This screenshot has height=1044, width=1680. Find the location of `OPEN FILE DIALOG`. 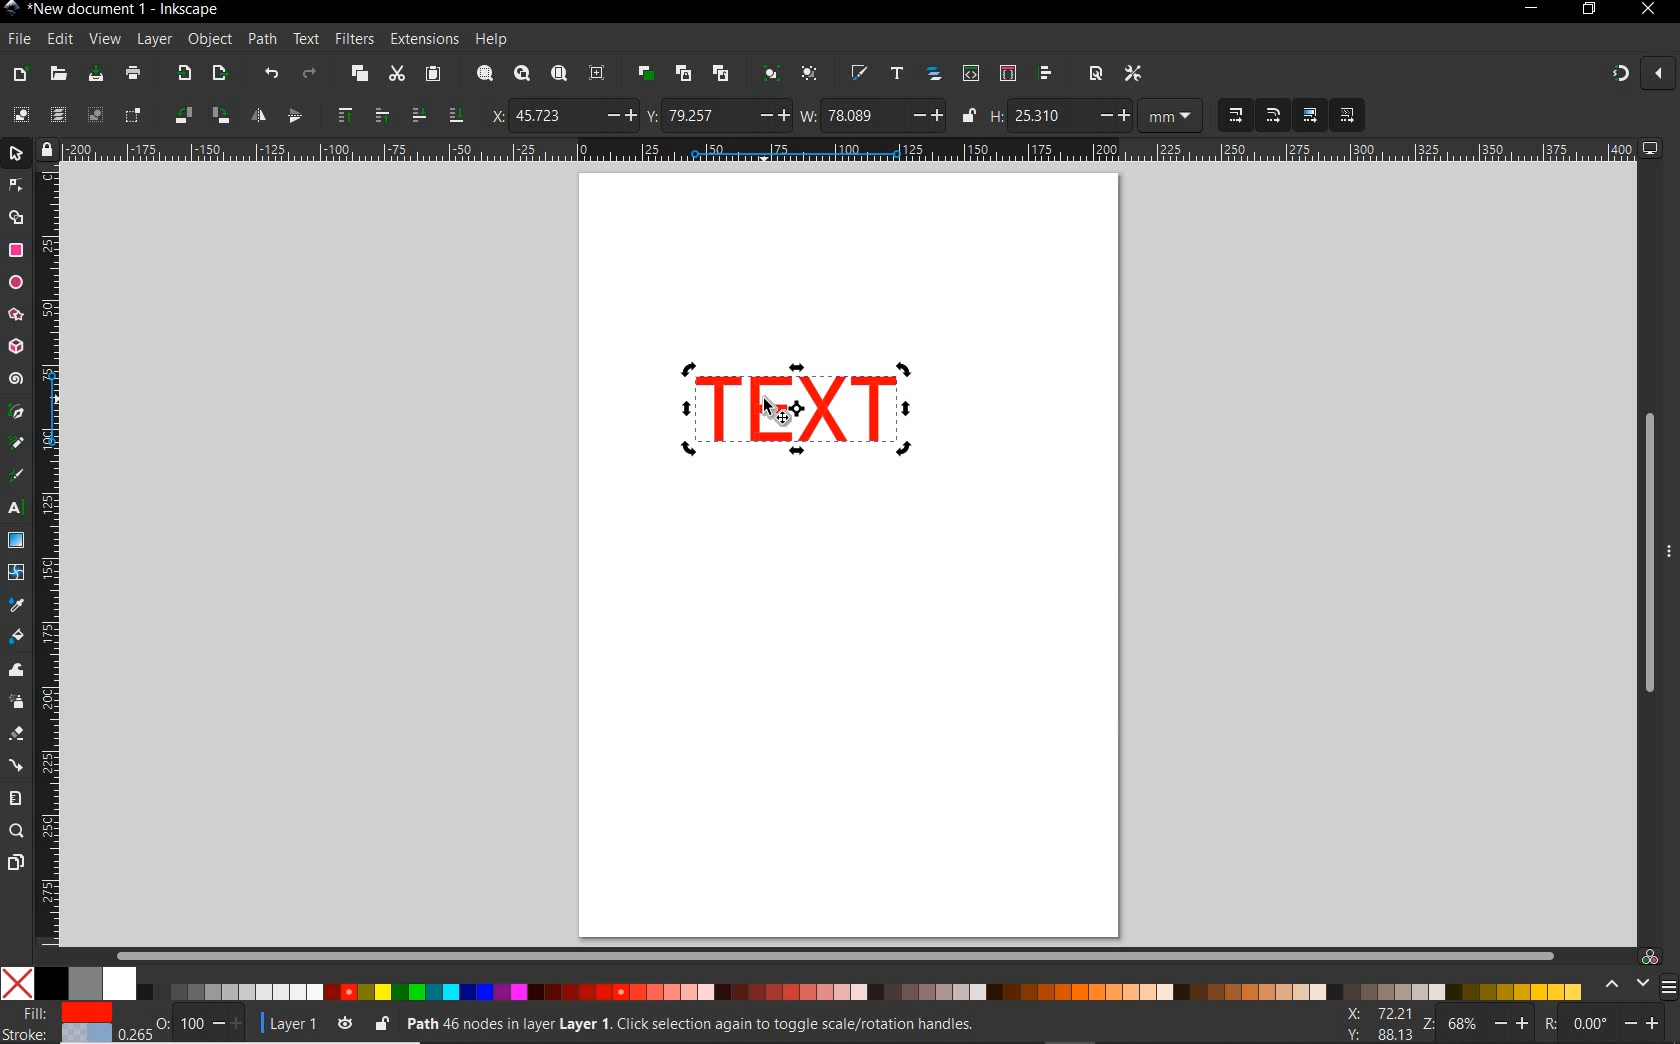

OPEN FILE DIALOG is located at coordinates (58, 75).